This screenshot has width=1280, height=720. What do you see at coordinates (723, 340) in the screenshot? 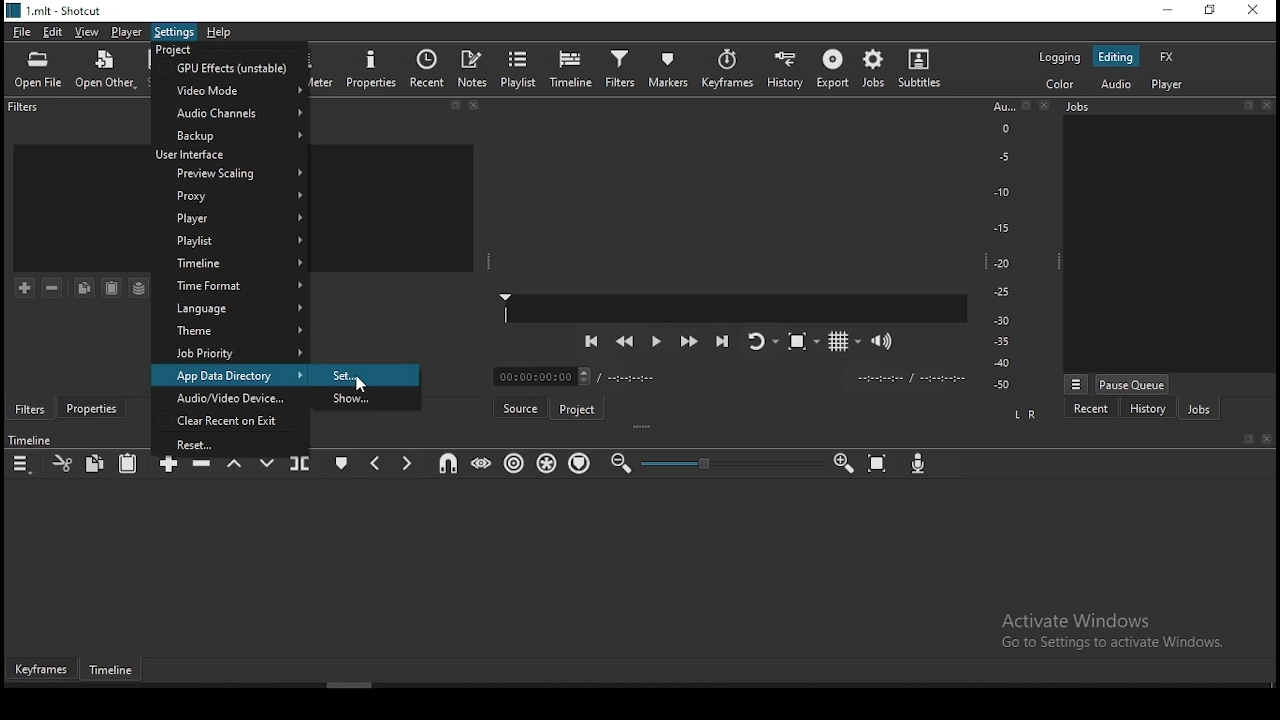
I see `skip to the next point` at bounding box center [723, 340].